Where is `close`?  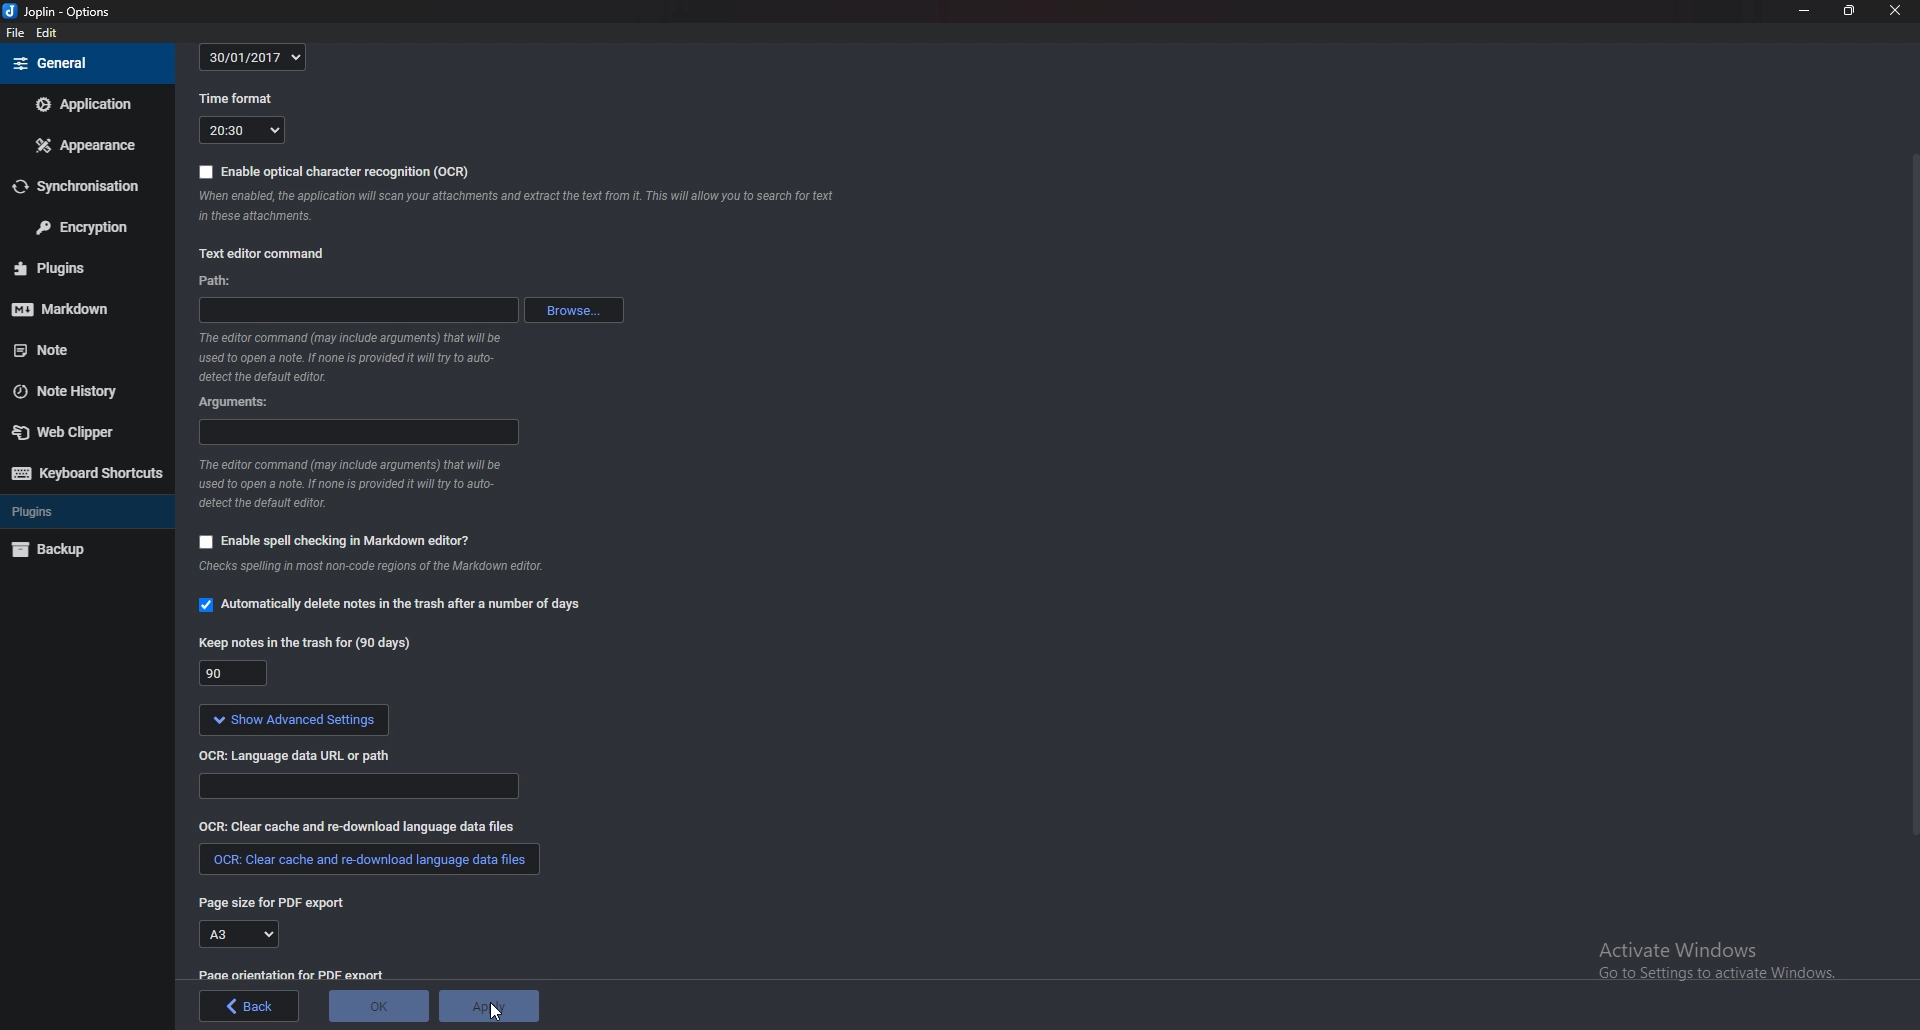
close is located at coordinates (1894, 11).